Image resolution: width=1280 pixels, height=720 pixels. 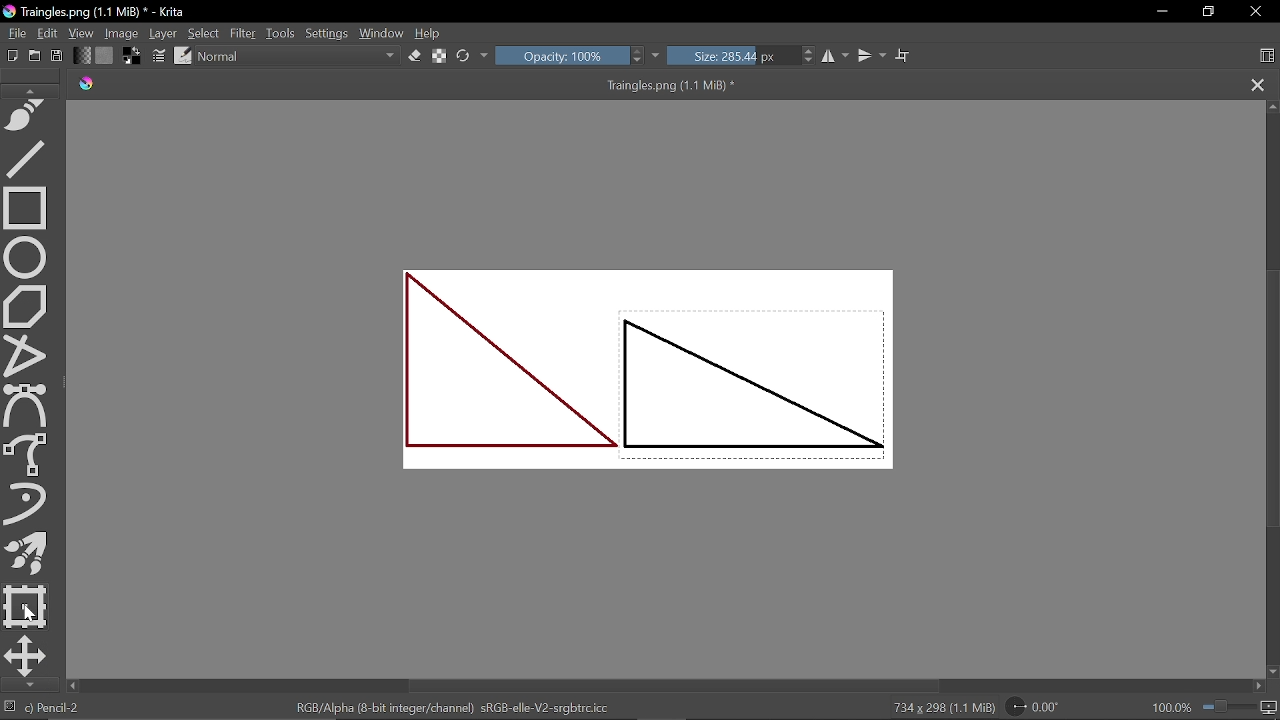 I want to click on Freehand path tool, so click(x=29, y=117).